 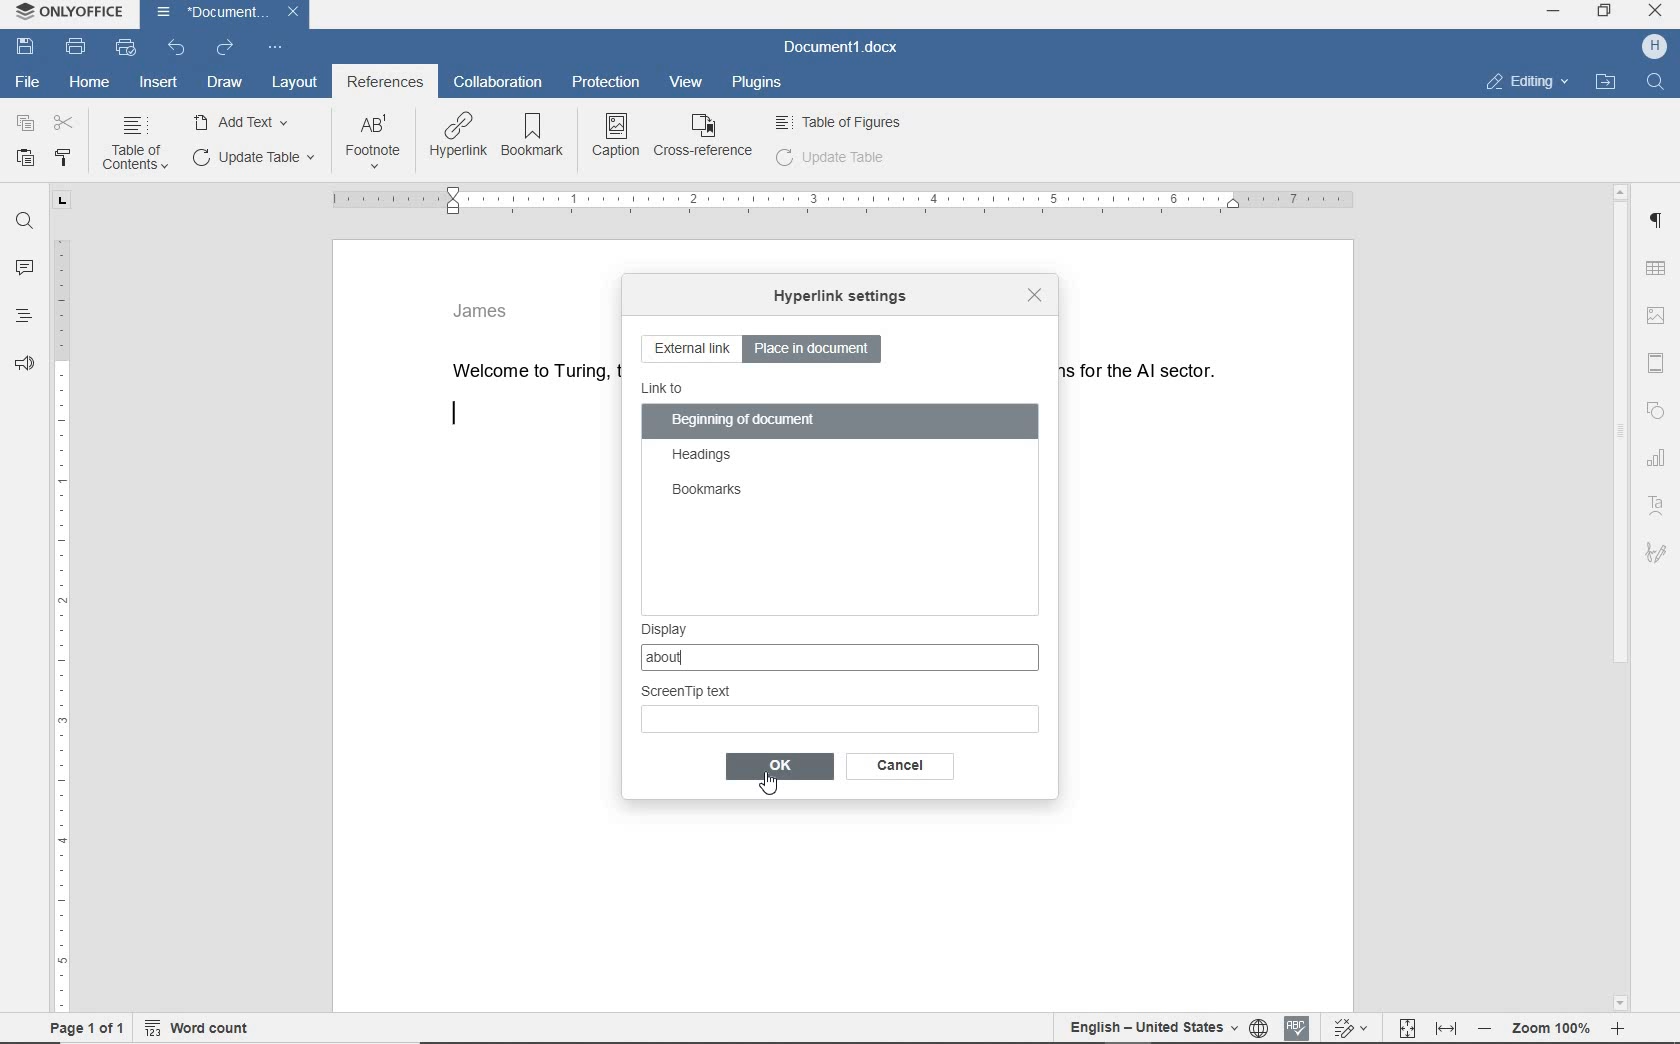 I want to click on protection, so click(x=608, y=84).